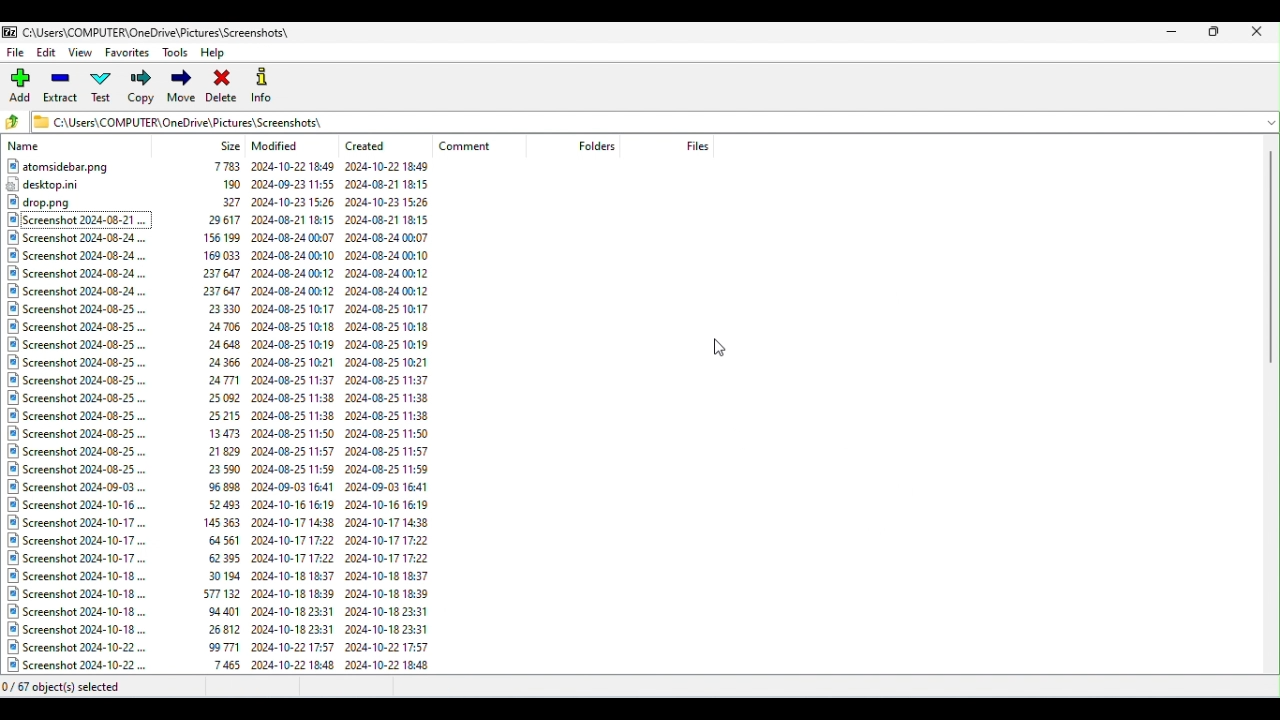  I want to click on Maximize, so click(1214, 31).